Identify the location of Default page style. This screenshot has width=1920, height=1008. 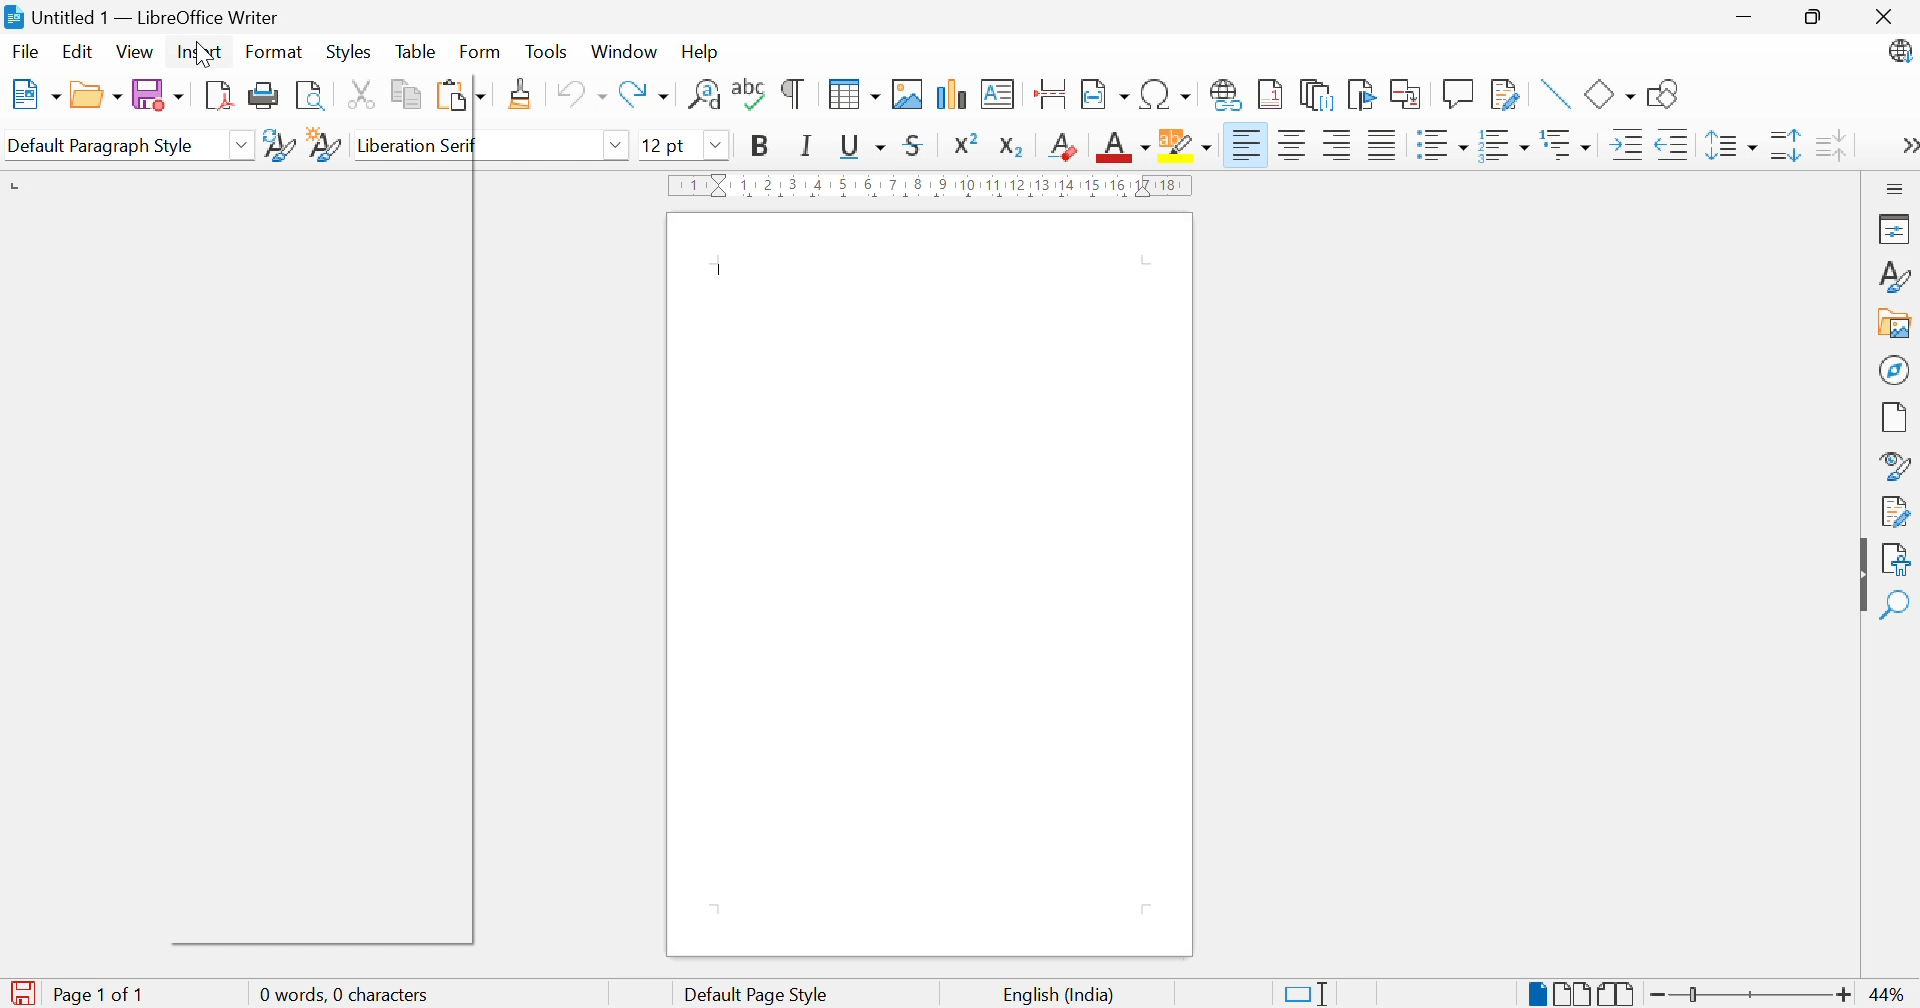
(759, 995).